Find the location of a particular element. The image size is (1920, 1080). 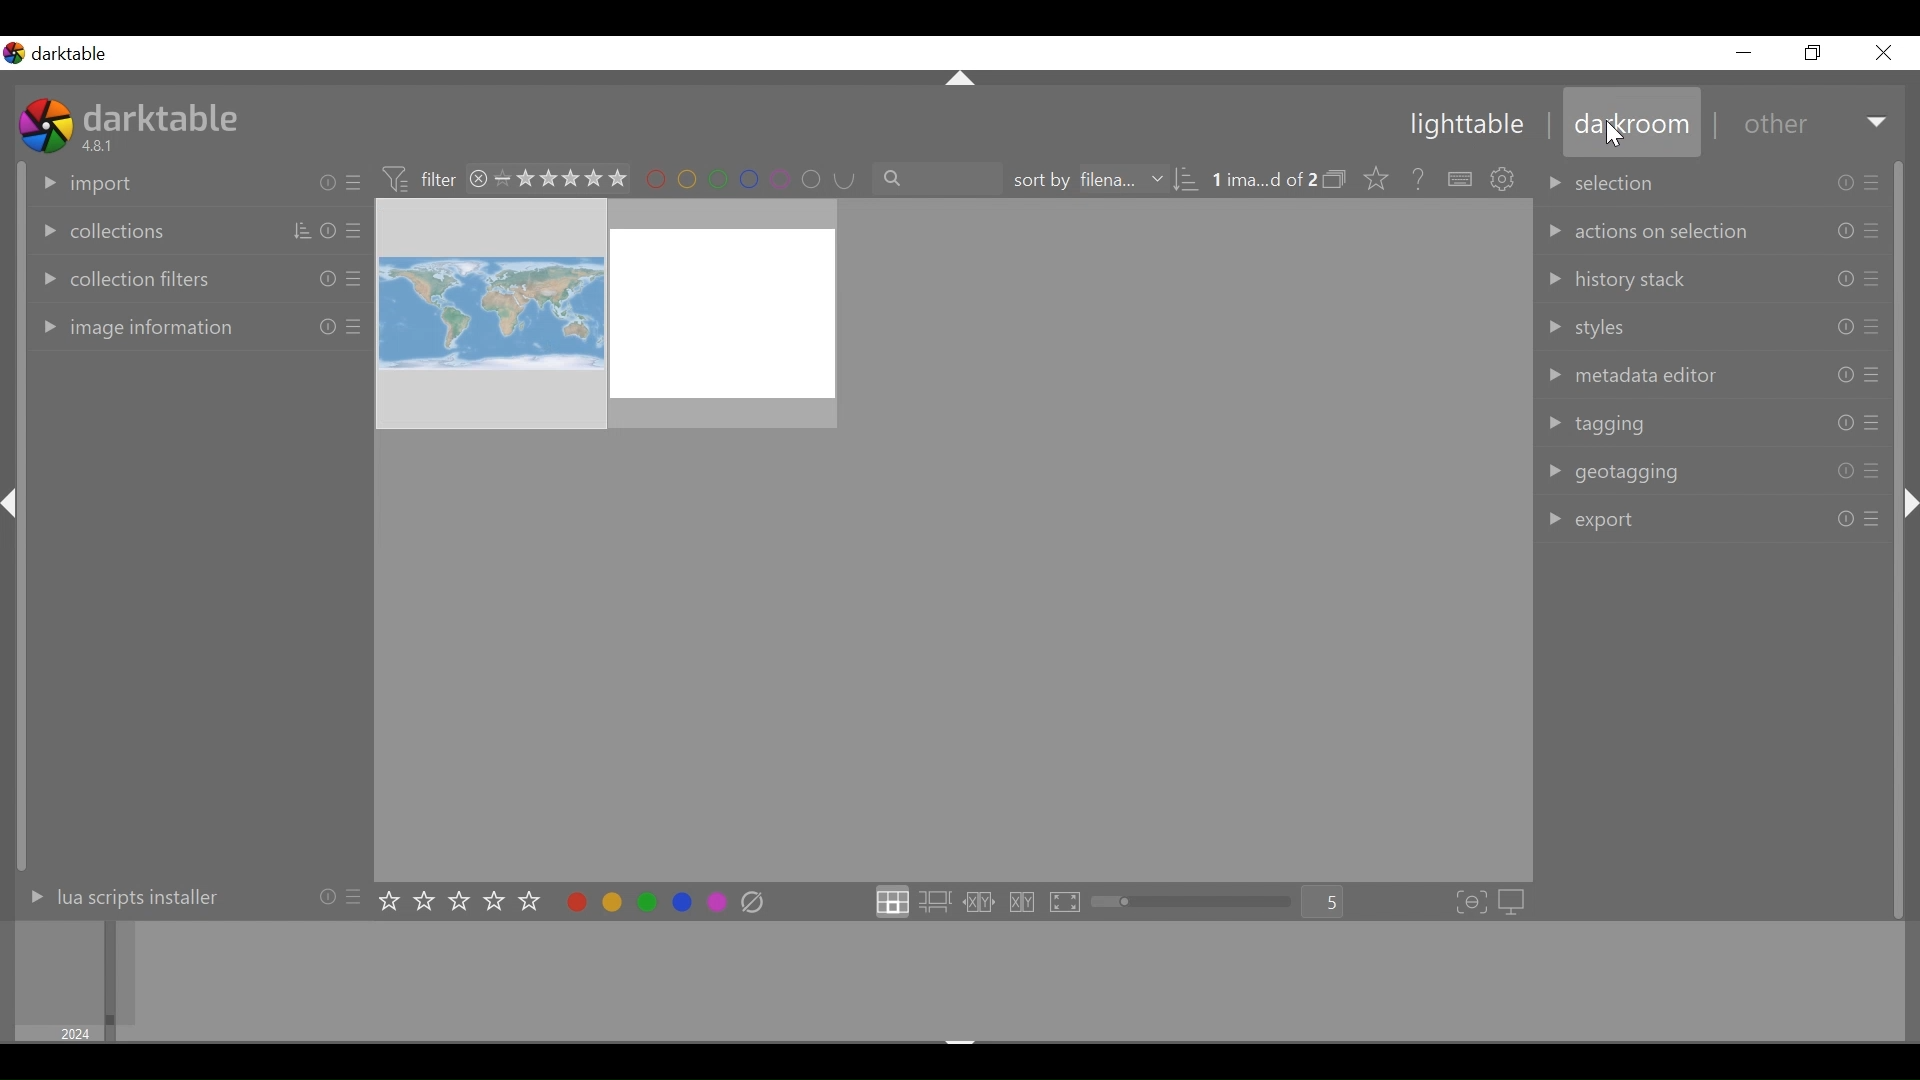

click to enter culling layout in dynamic mode is located at coordinates (1023, 903).